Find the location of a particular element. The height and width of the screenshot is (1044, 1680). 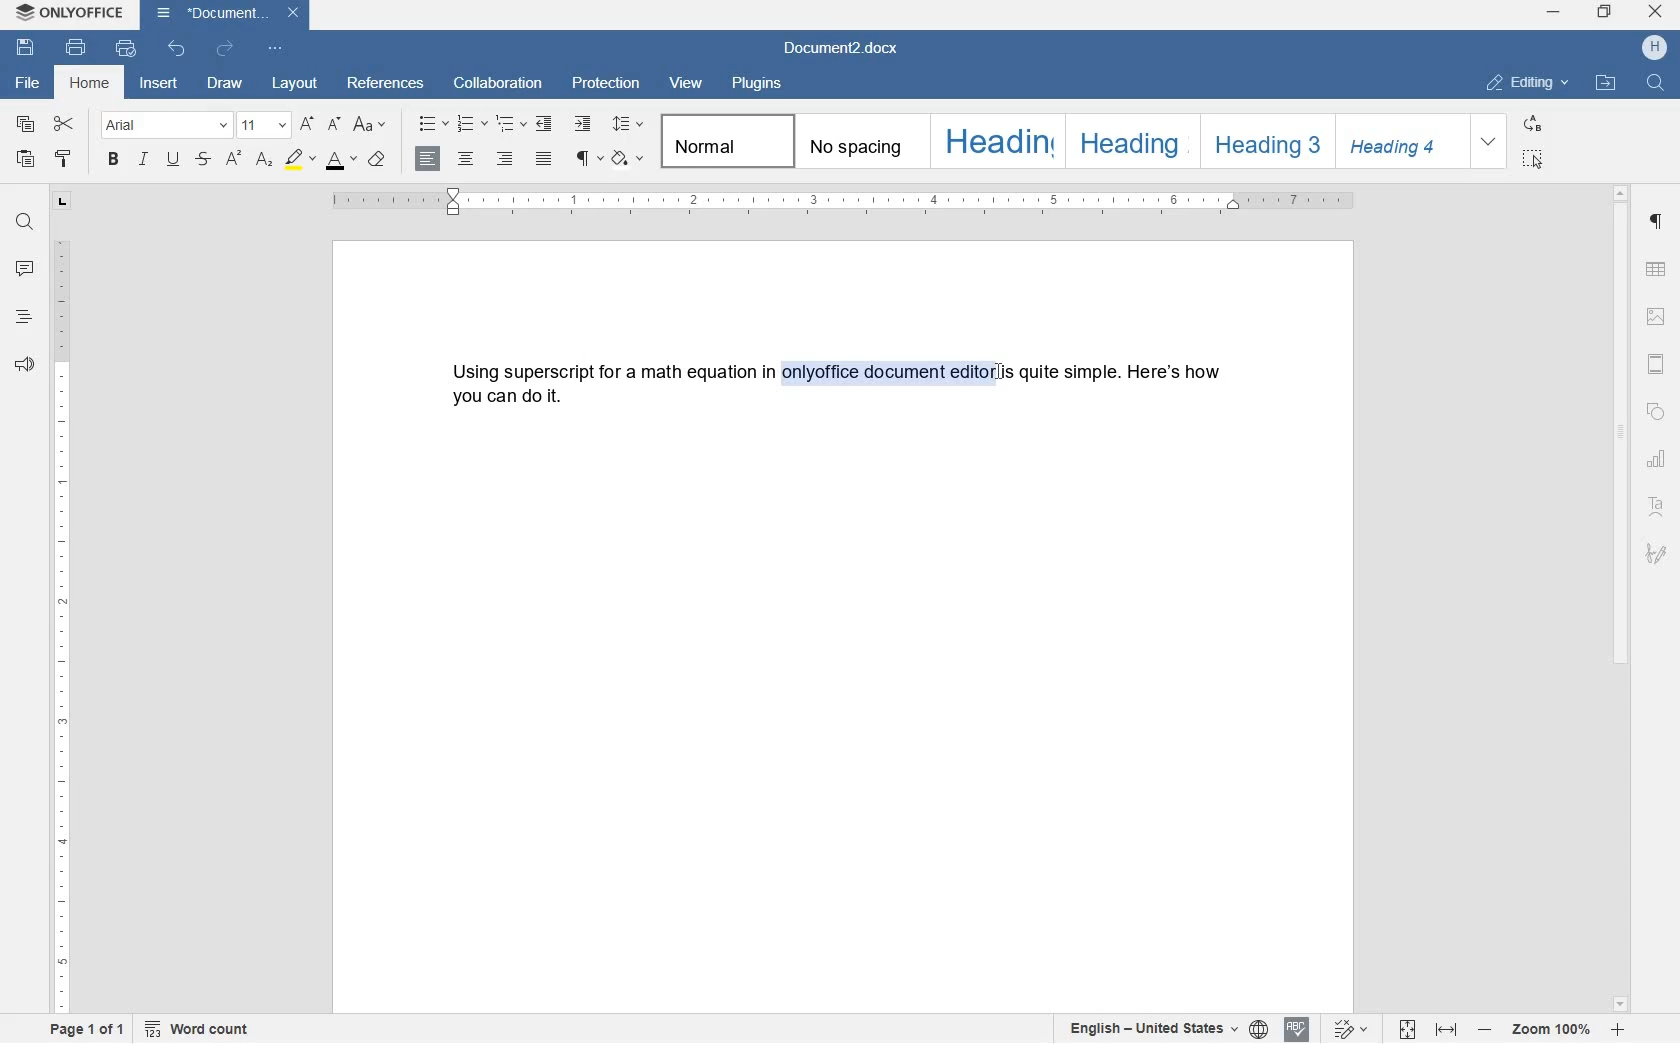

scrollbar is located at coordinates (1624, 598).